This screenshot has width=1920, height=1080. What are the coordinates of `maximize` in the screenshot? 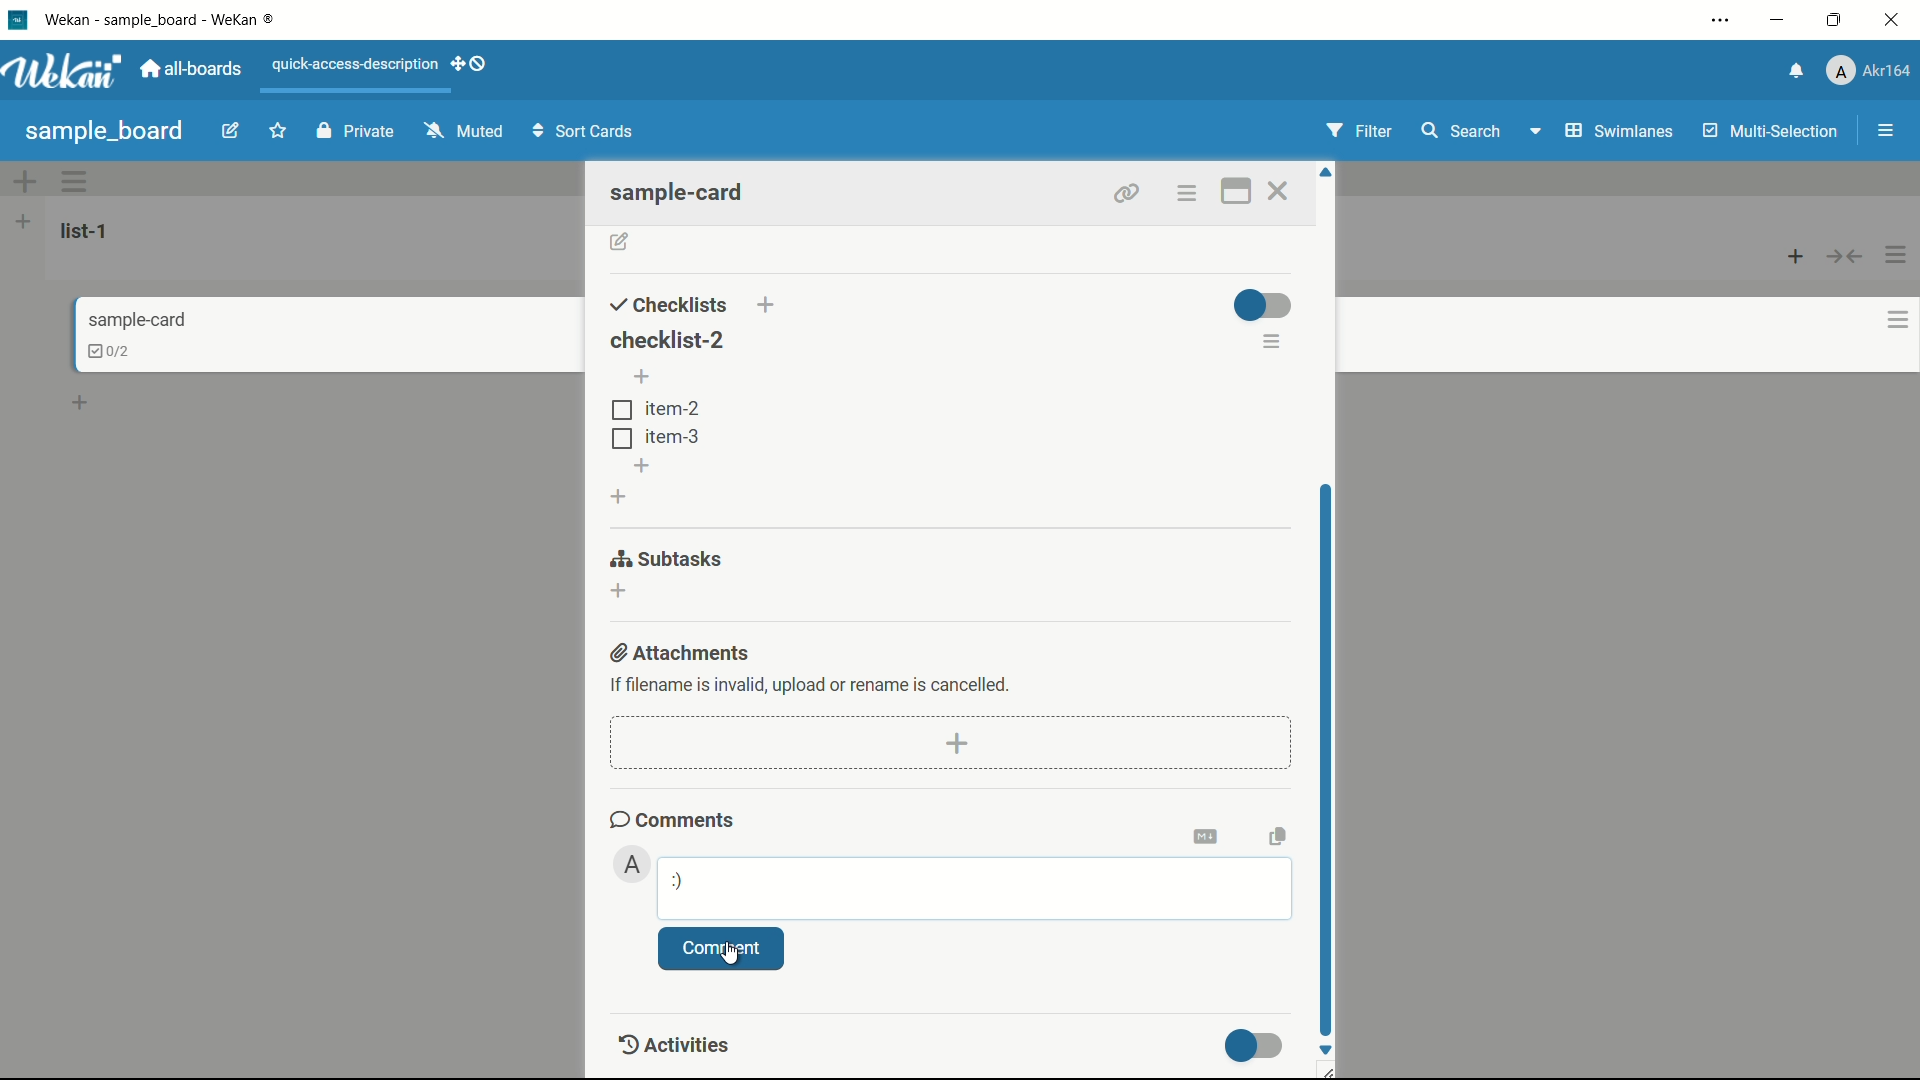 It's located at (1835, 19).